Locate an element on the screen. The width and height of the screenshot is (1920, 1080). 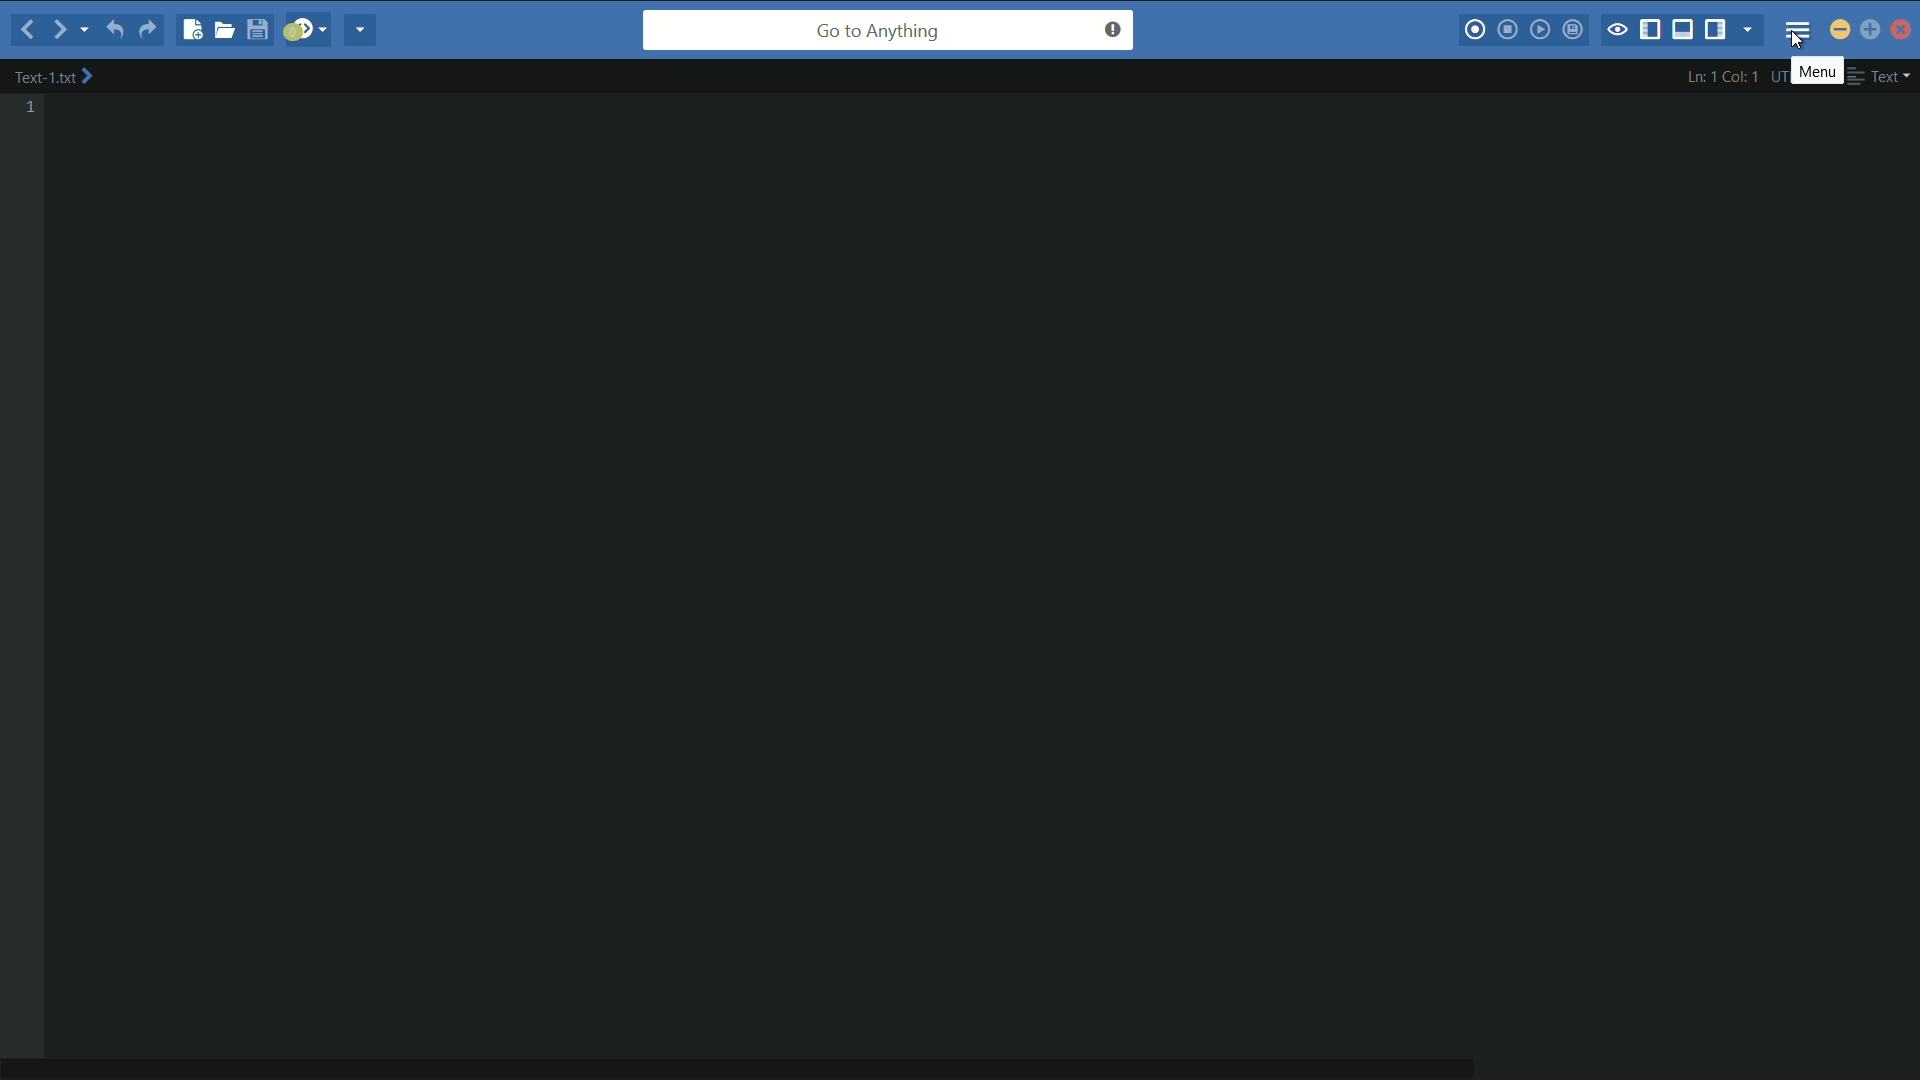
save file is located at coordinates (259, 32).